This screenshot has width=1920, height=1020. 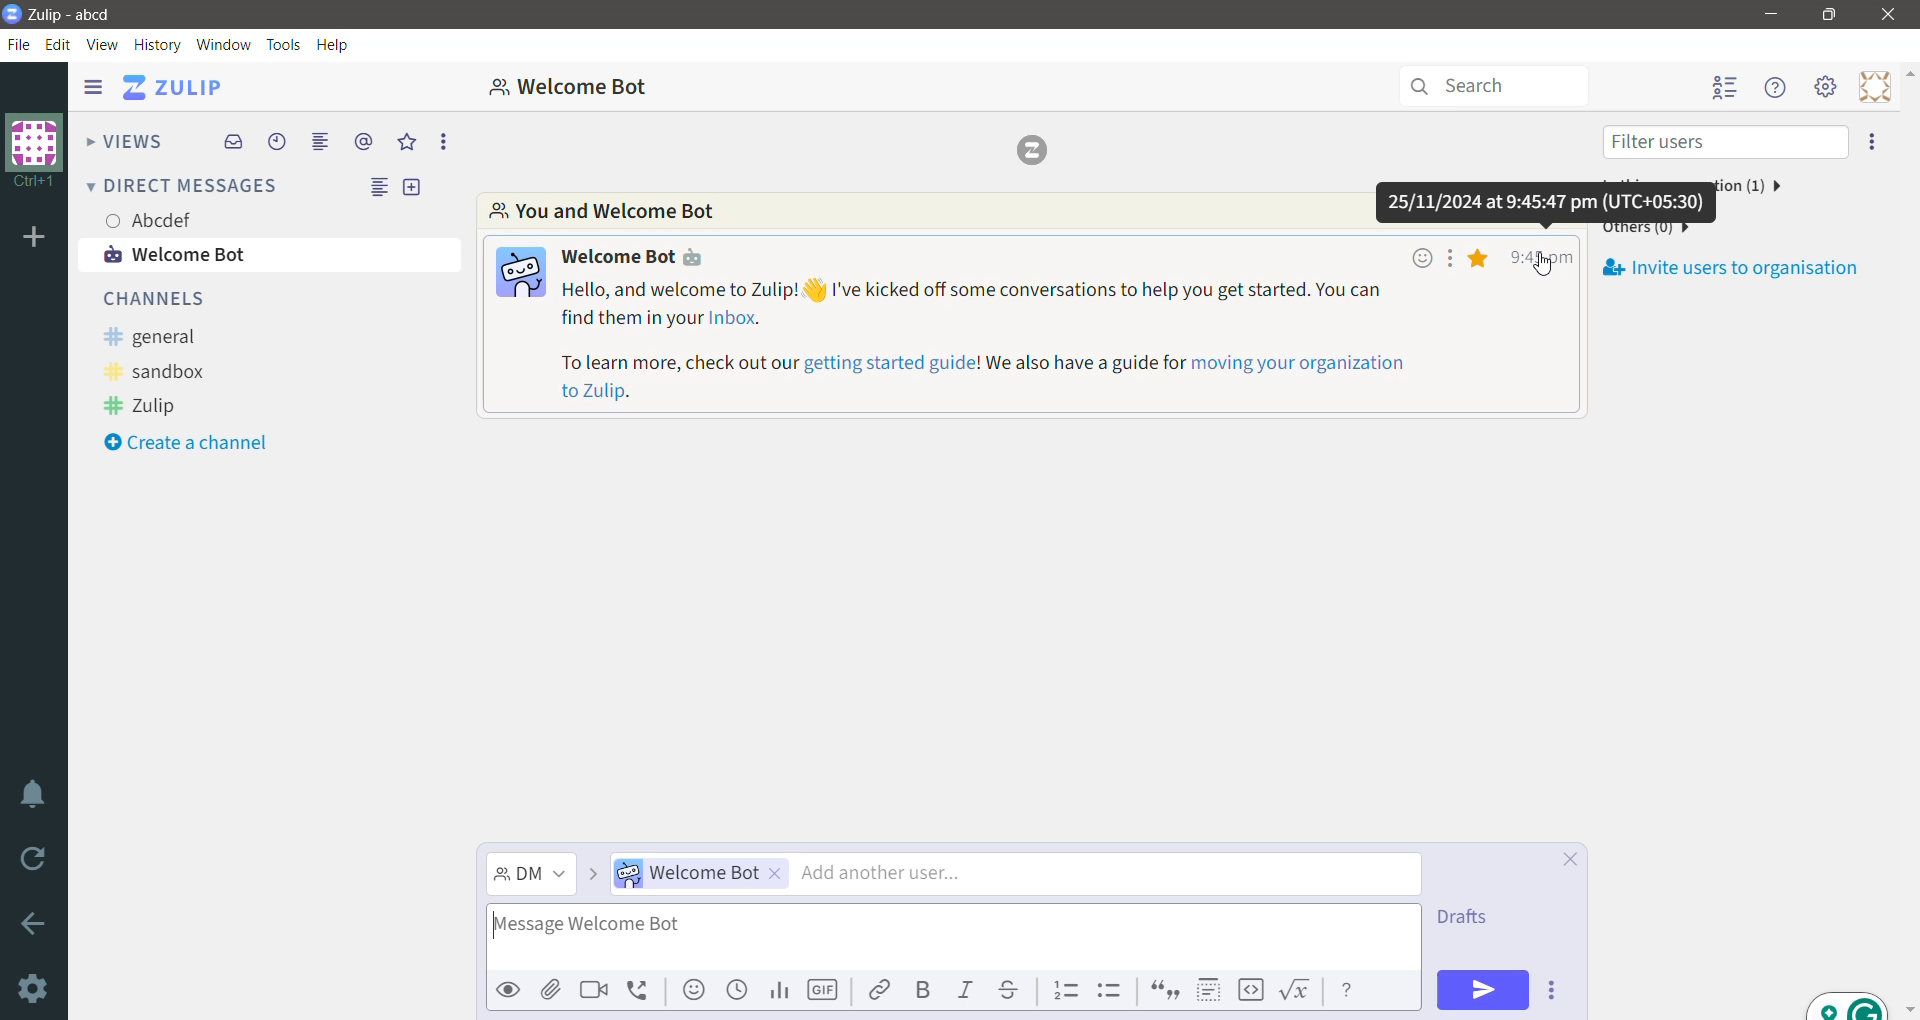 I want to click on More options, so click(x=442, y=141).